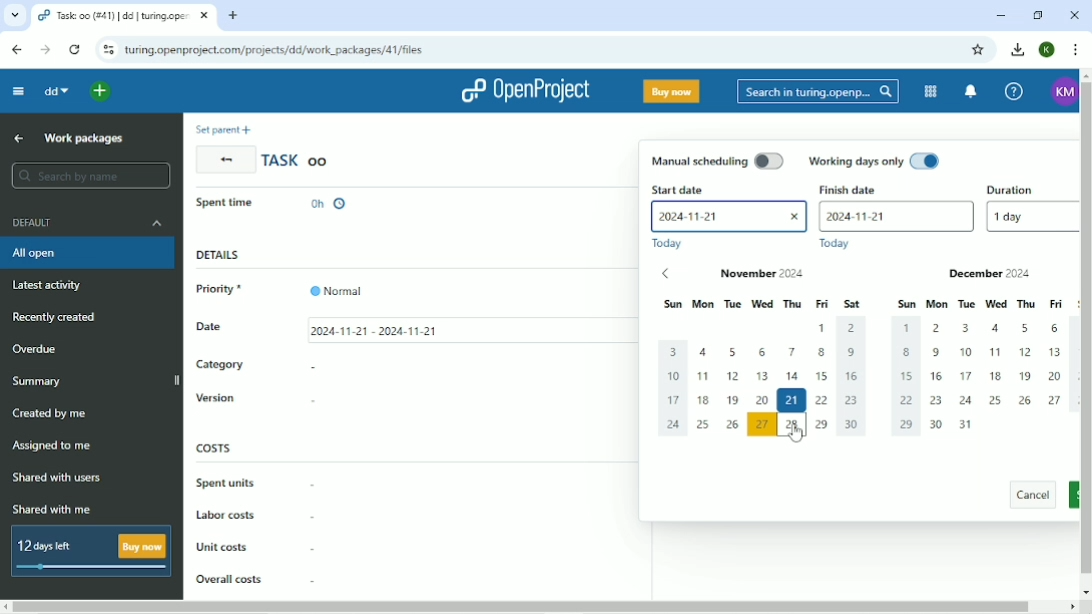 The image size is (1092, 614). I want to click on Minimize, so click(1003, 15).